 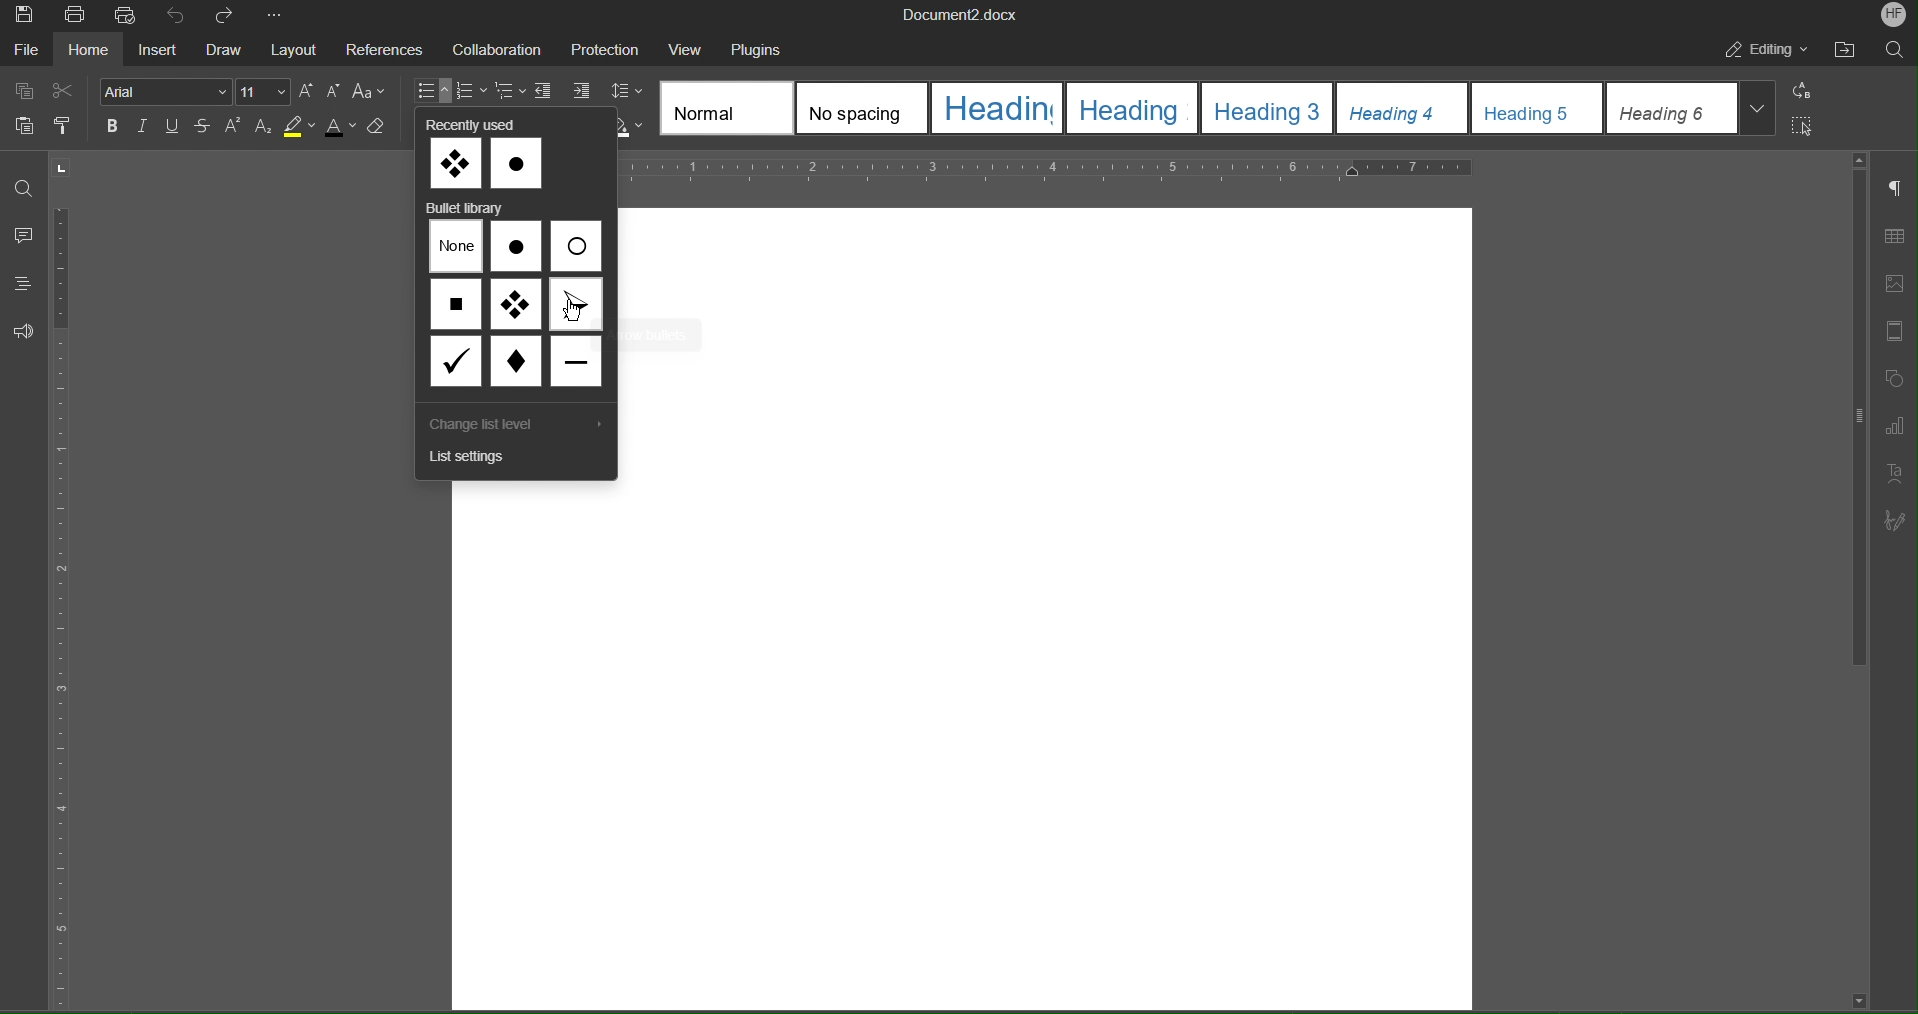 What do you see at coordinates (764, 50) in the screenshot?
I see `Plugins` at bounding box center [764, 50].